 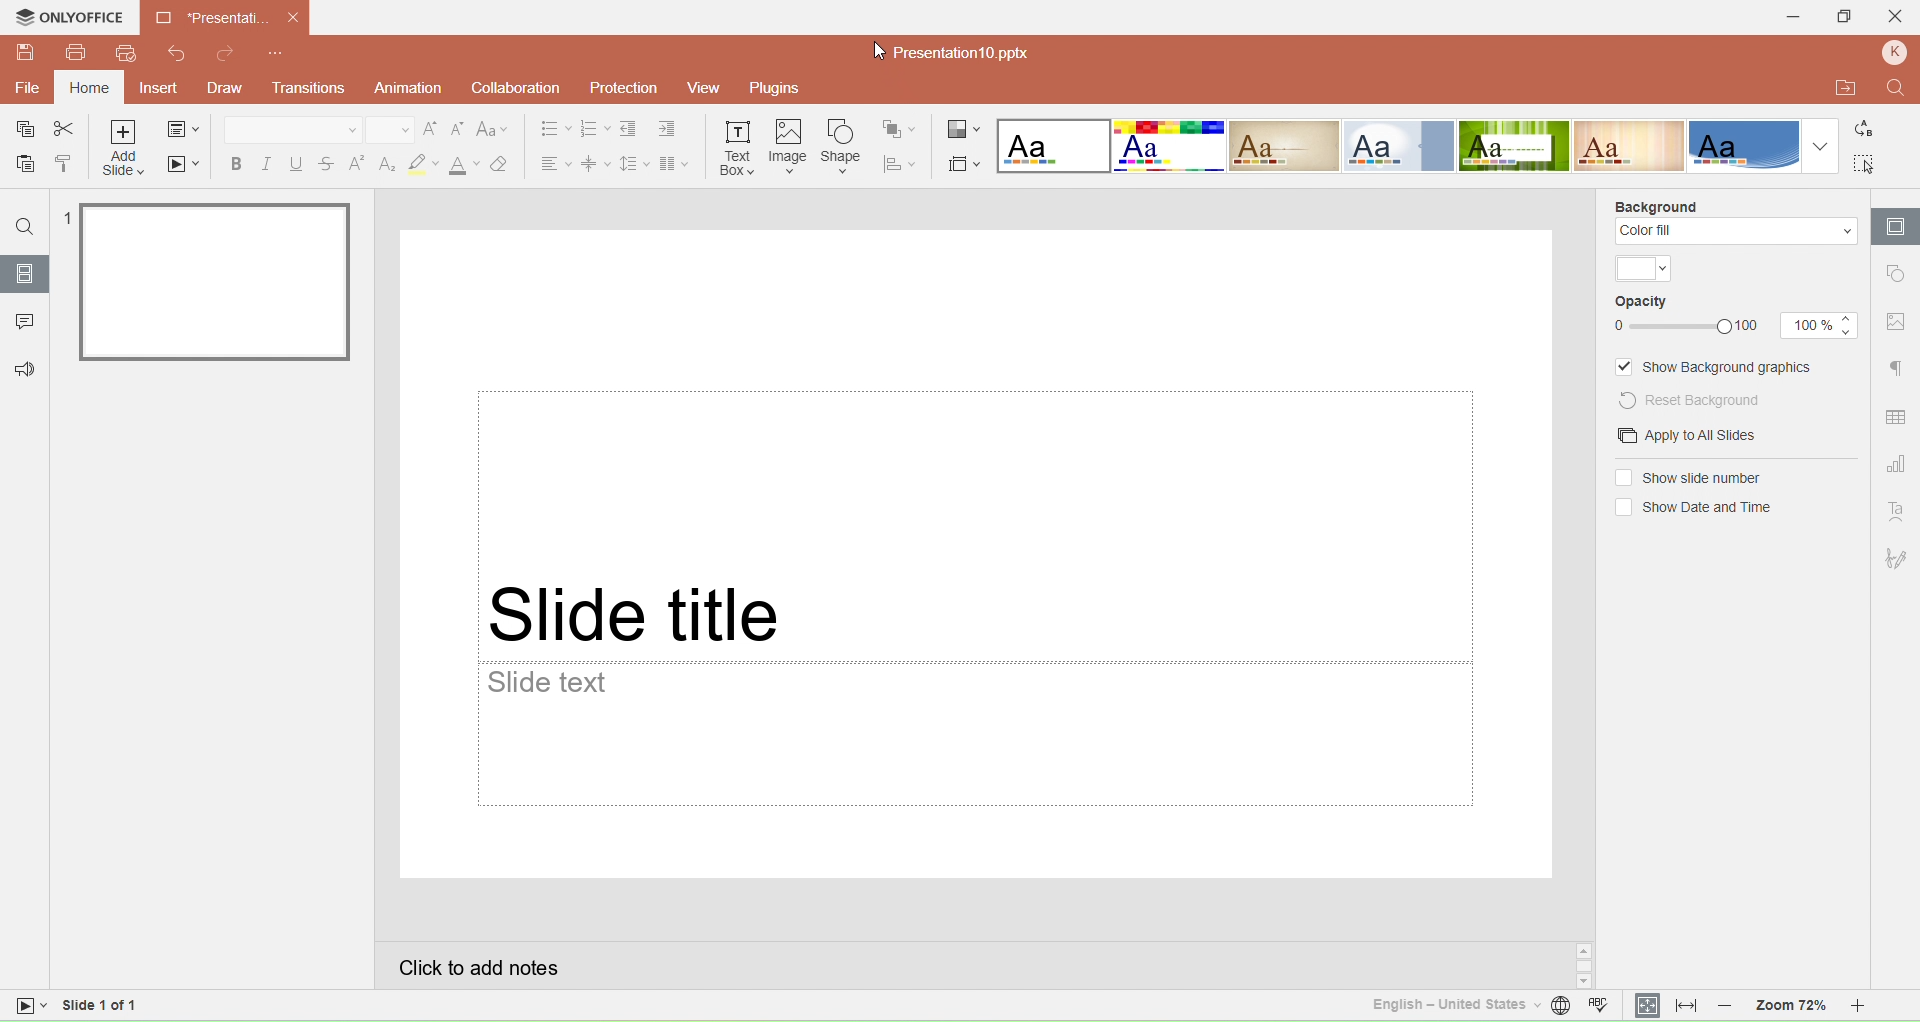 I want to click on Slide 1 0f 1, so click(x=144, y=1009).